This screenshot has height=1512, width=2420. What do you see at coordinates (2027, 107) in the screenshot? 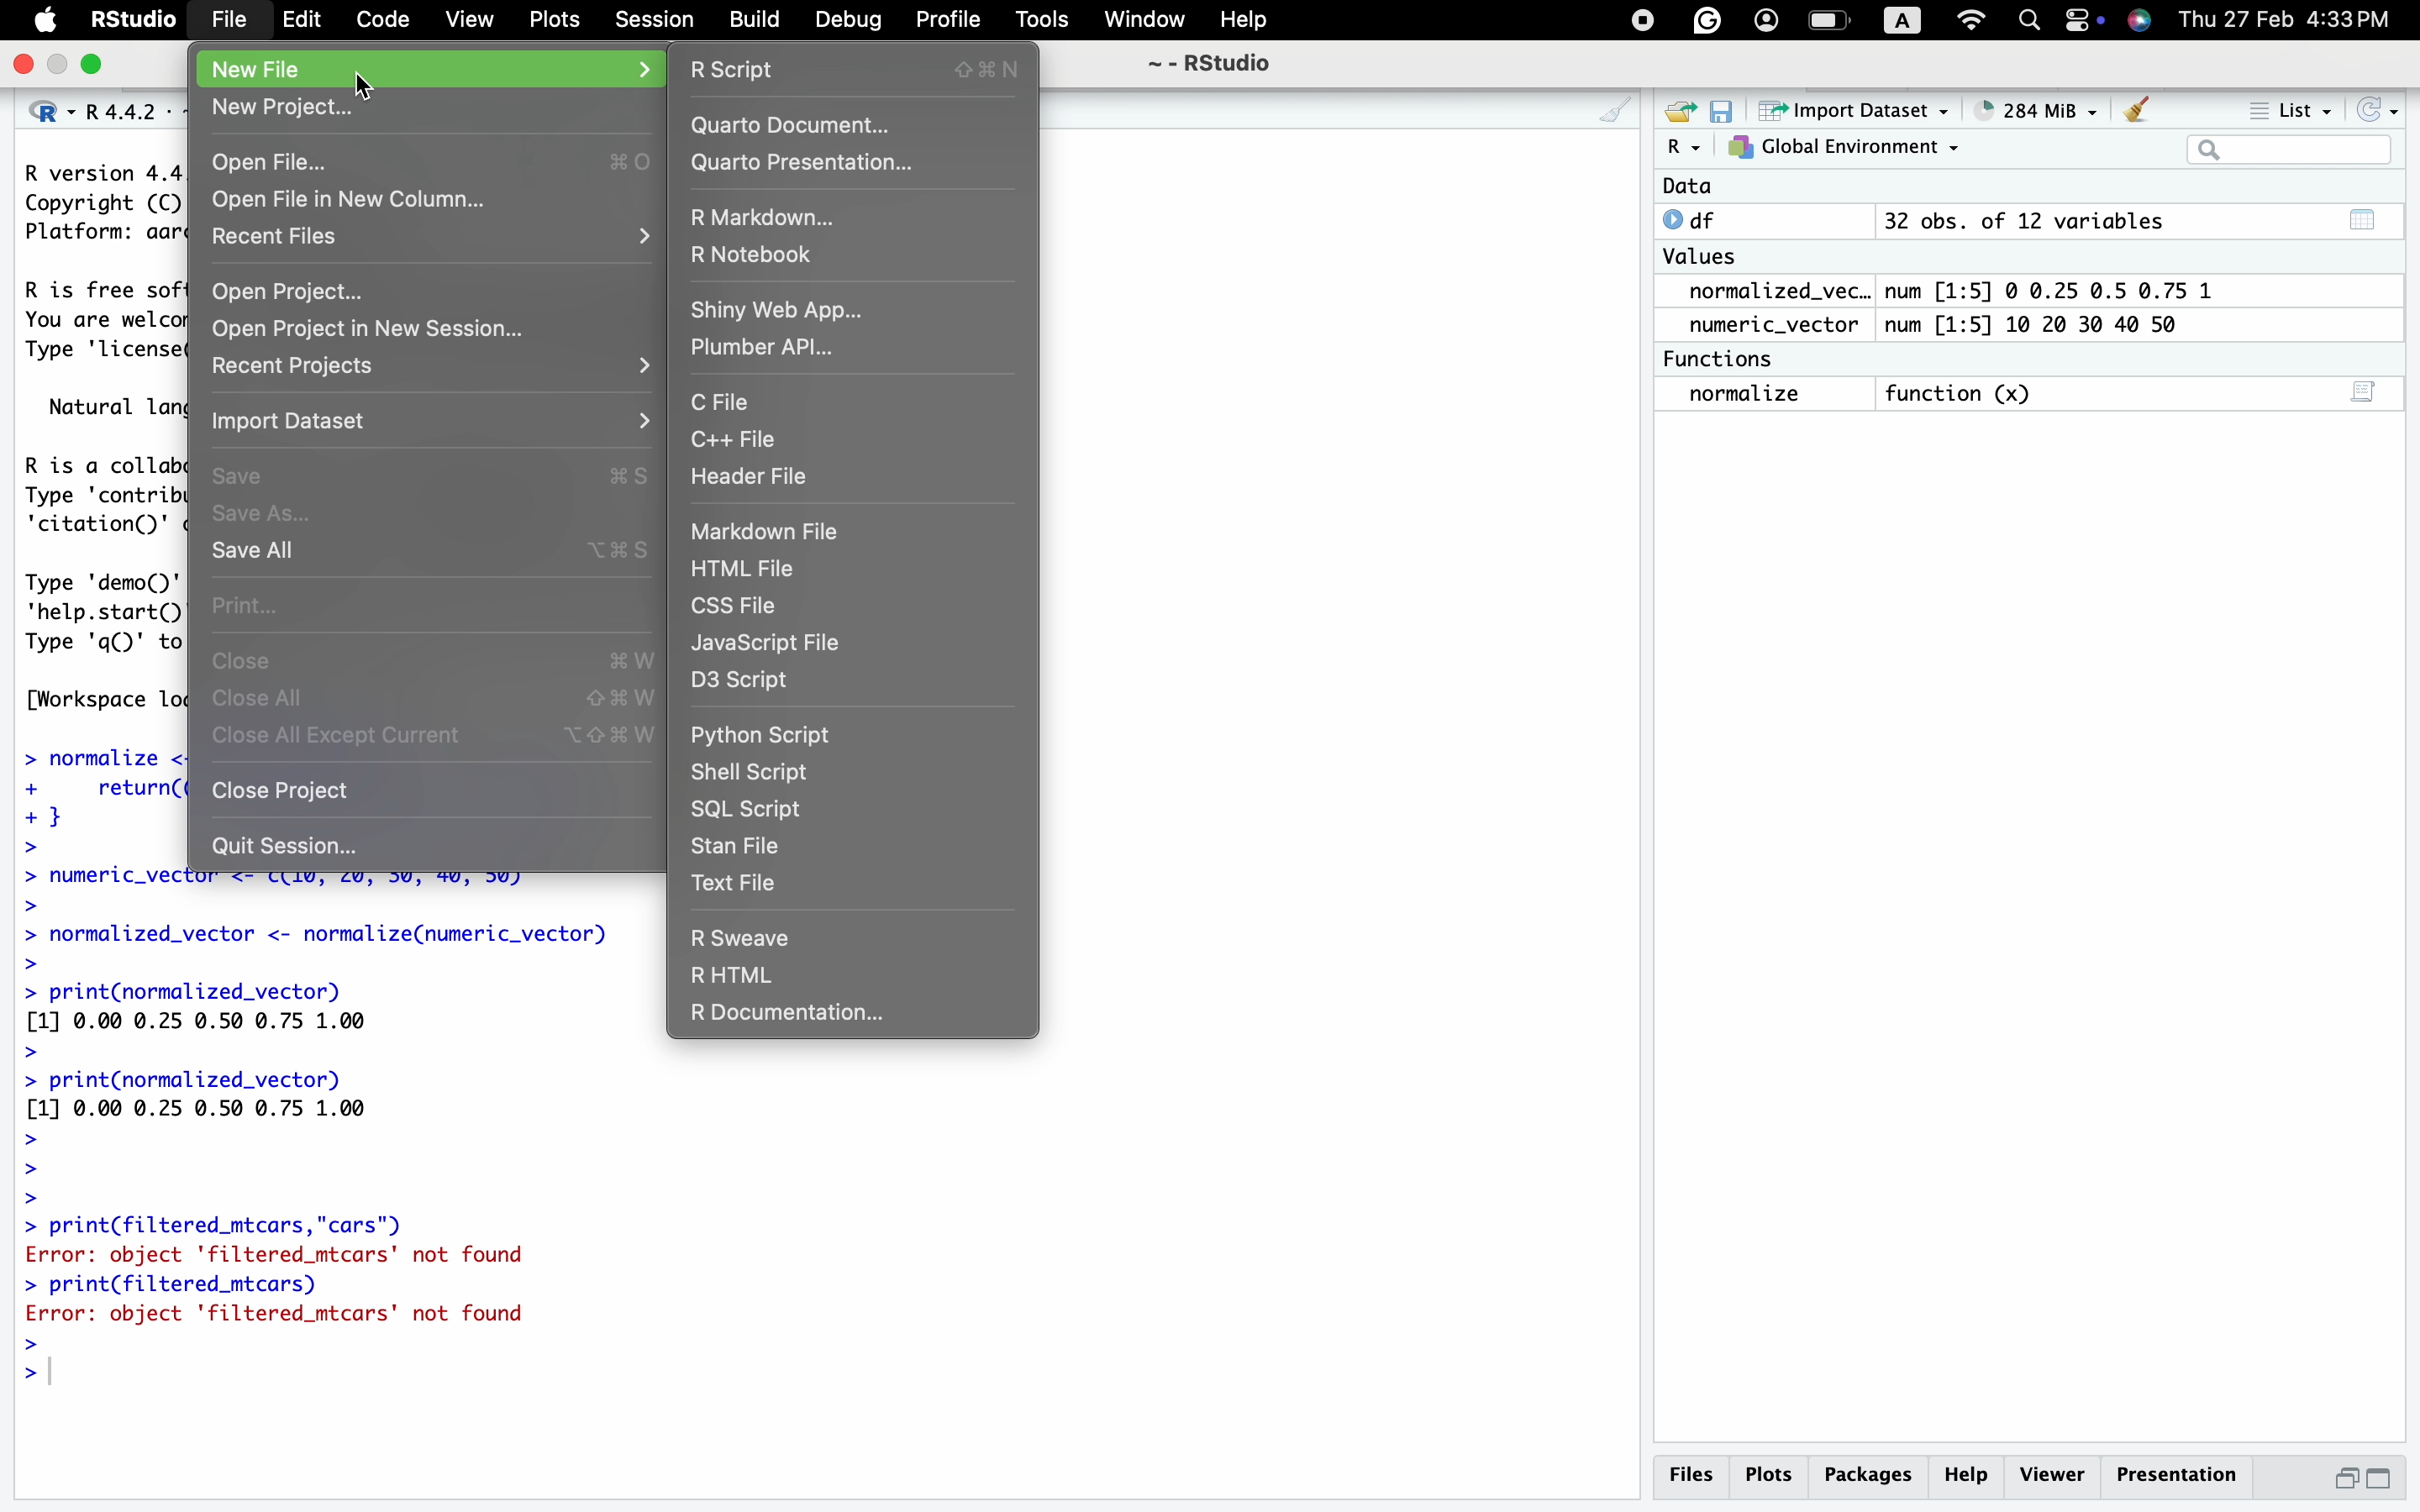
I see ` 284 MiB ` at bounding box center [2027, 107].